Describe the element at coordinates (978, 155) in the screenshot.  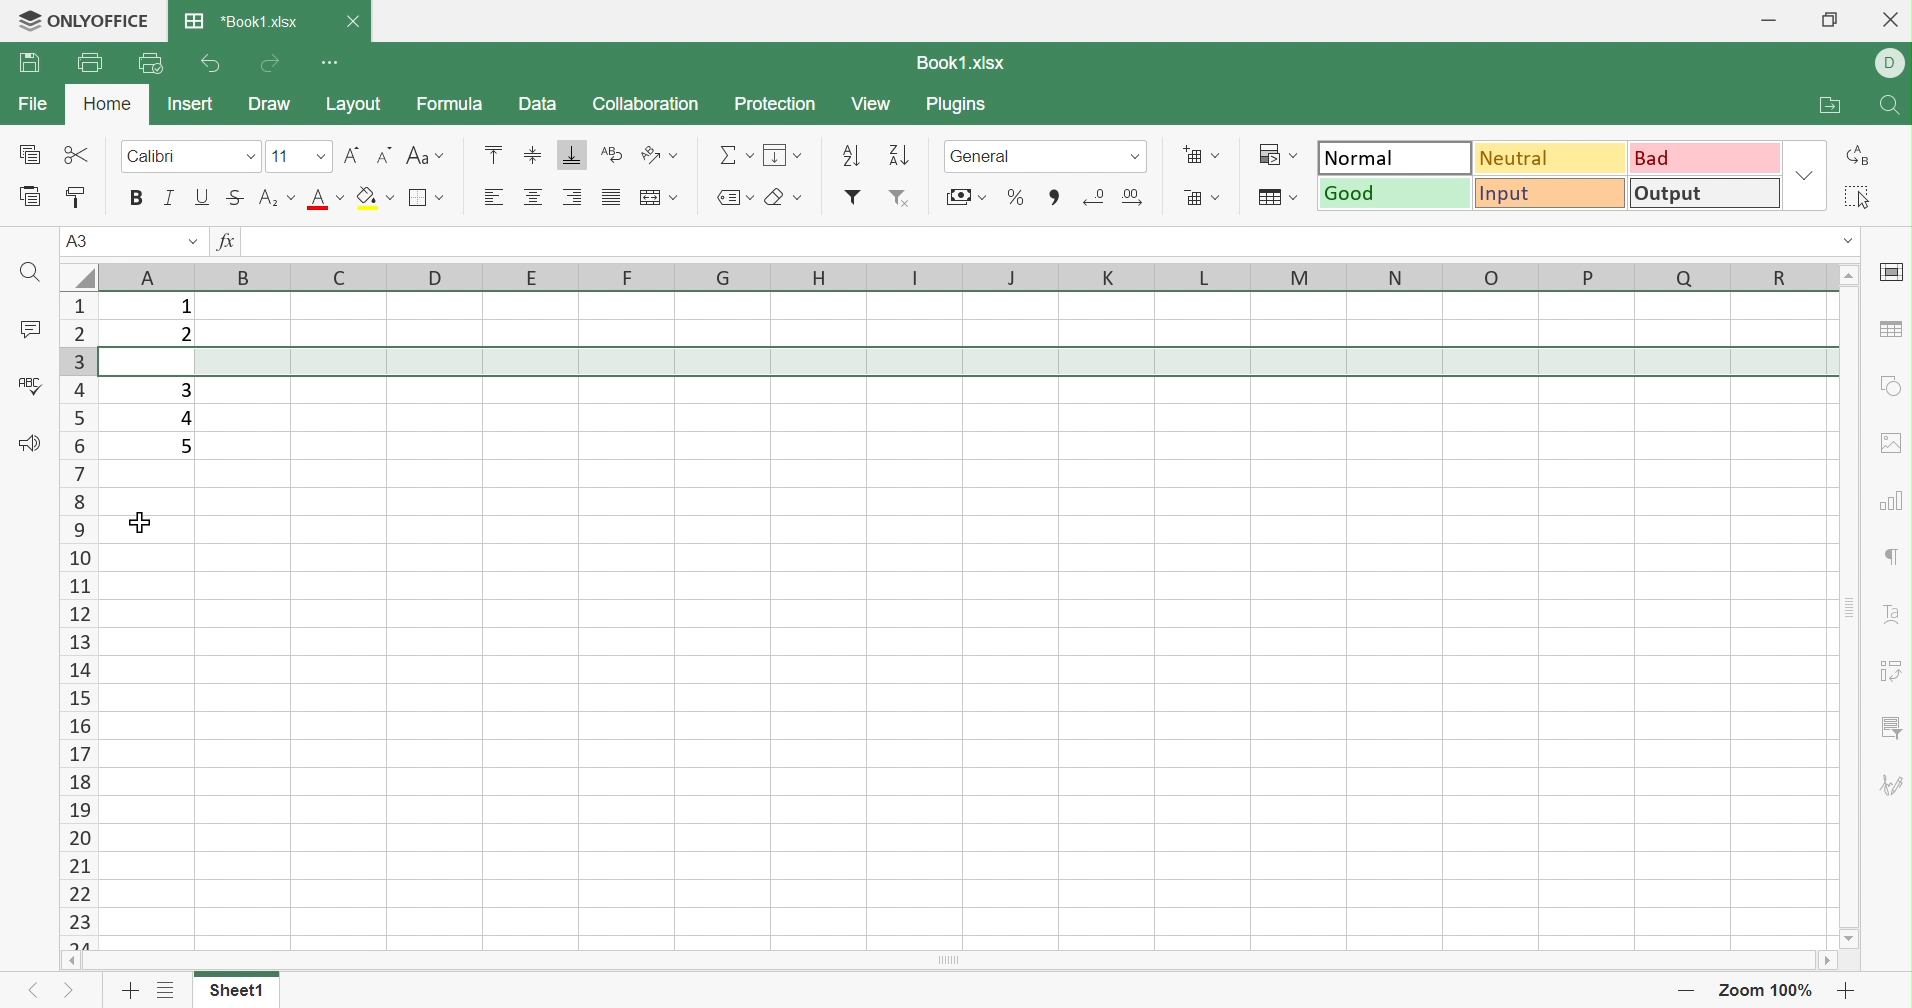
I see `General` at that location.